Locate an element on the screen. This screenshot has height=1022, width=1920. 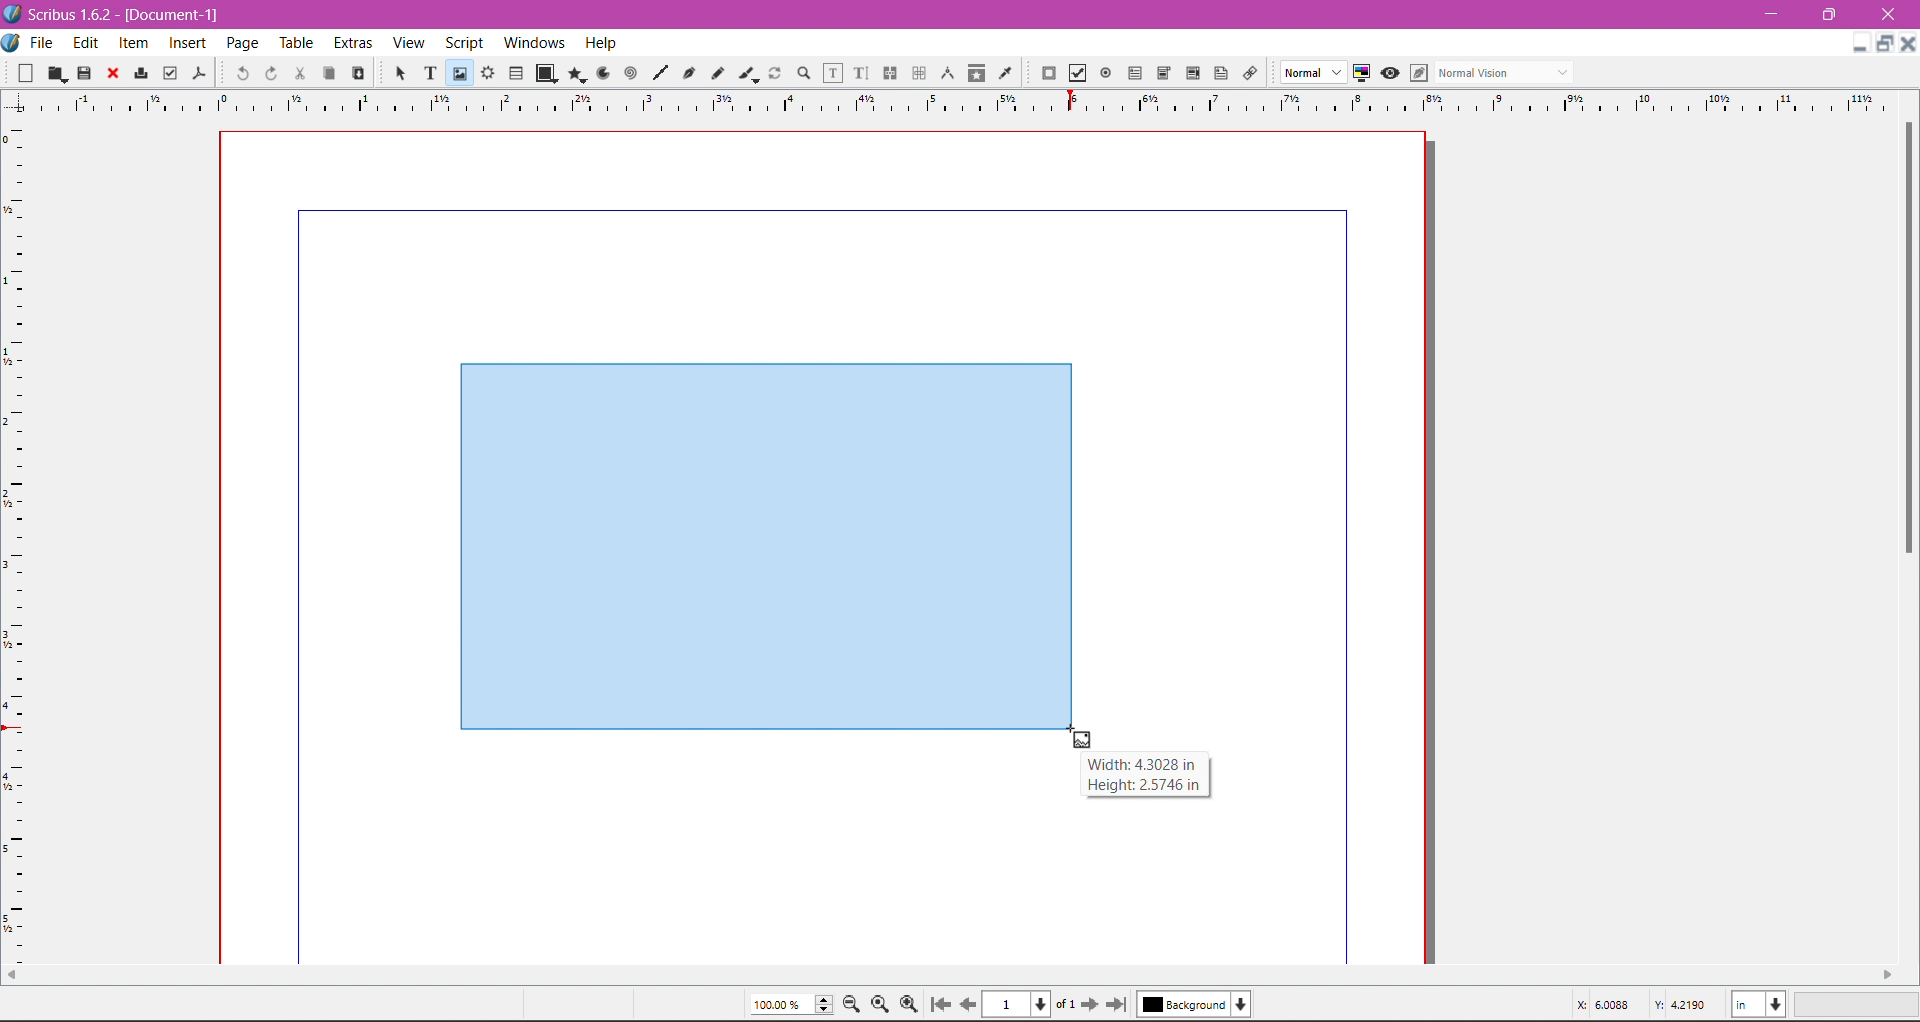
Edit is located at coordinates (85, 44).